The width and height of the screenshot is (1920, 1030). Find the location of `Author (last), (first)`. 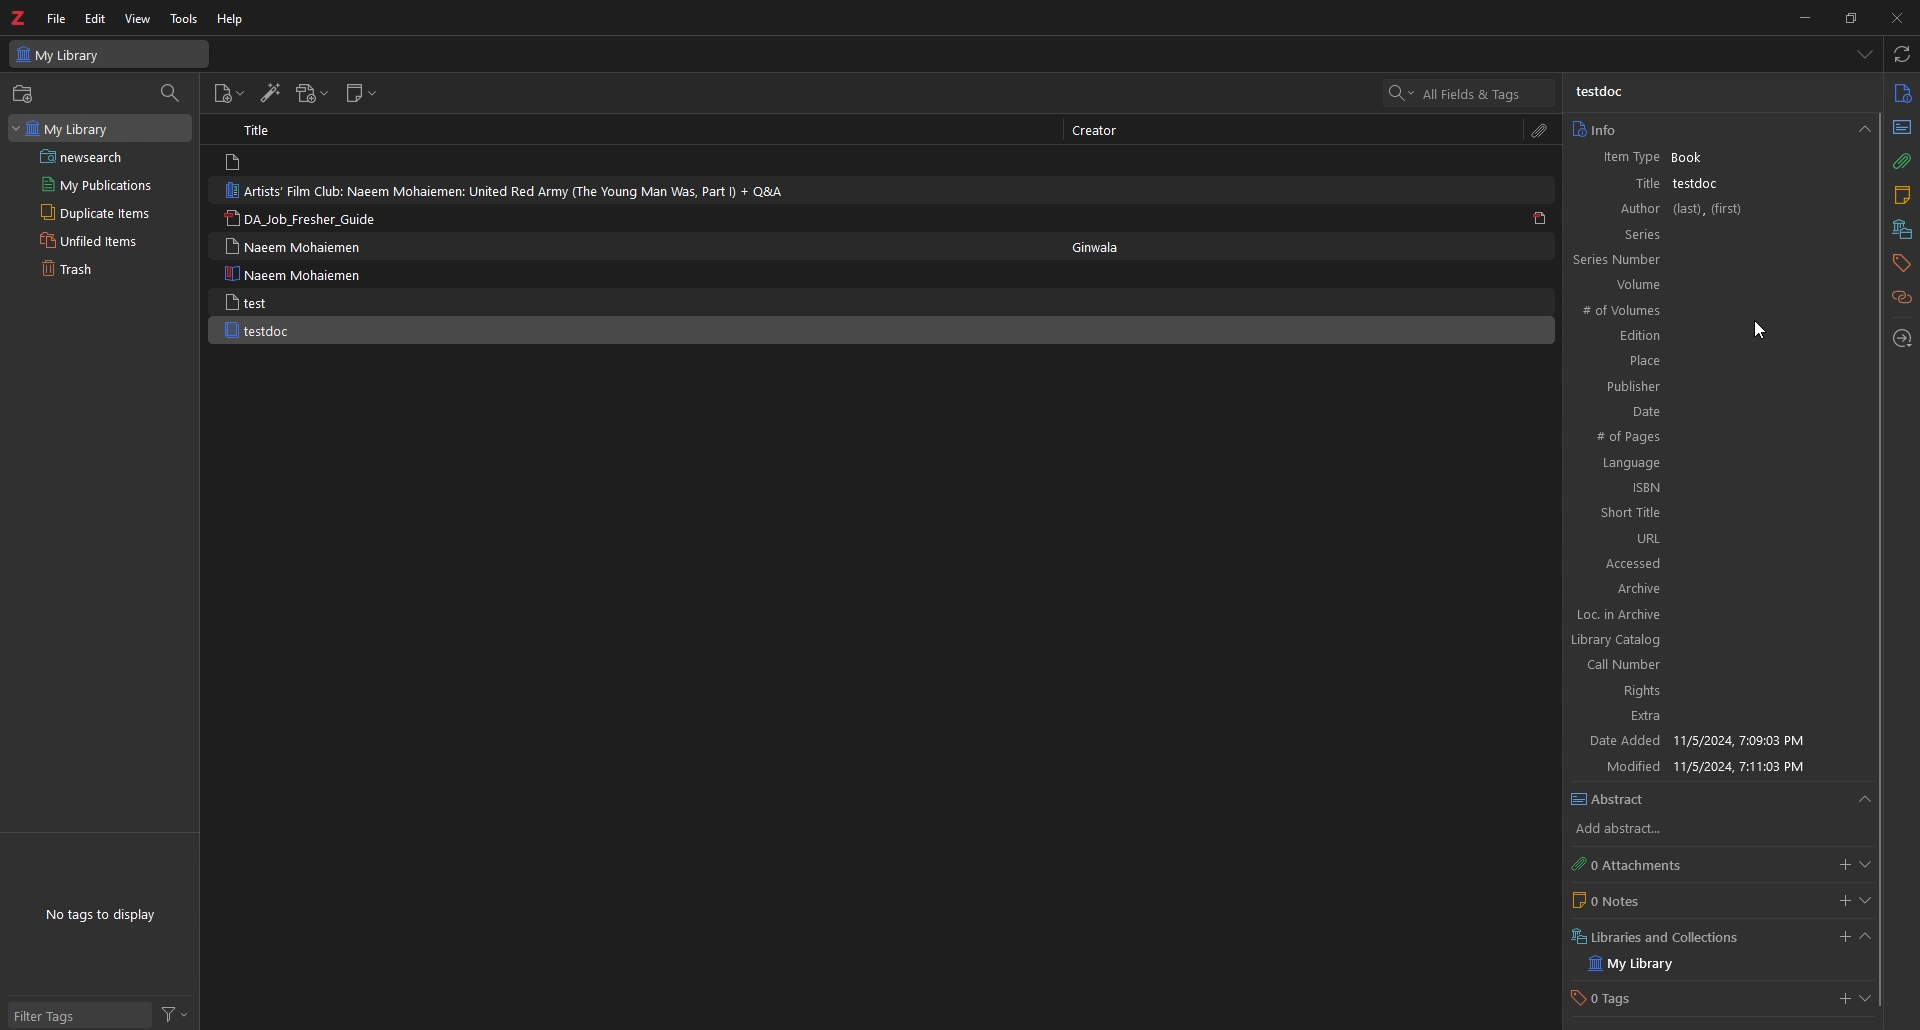

Author (last), (first) is located at coordinates (1726, 209).